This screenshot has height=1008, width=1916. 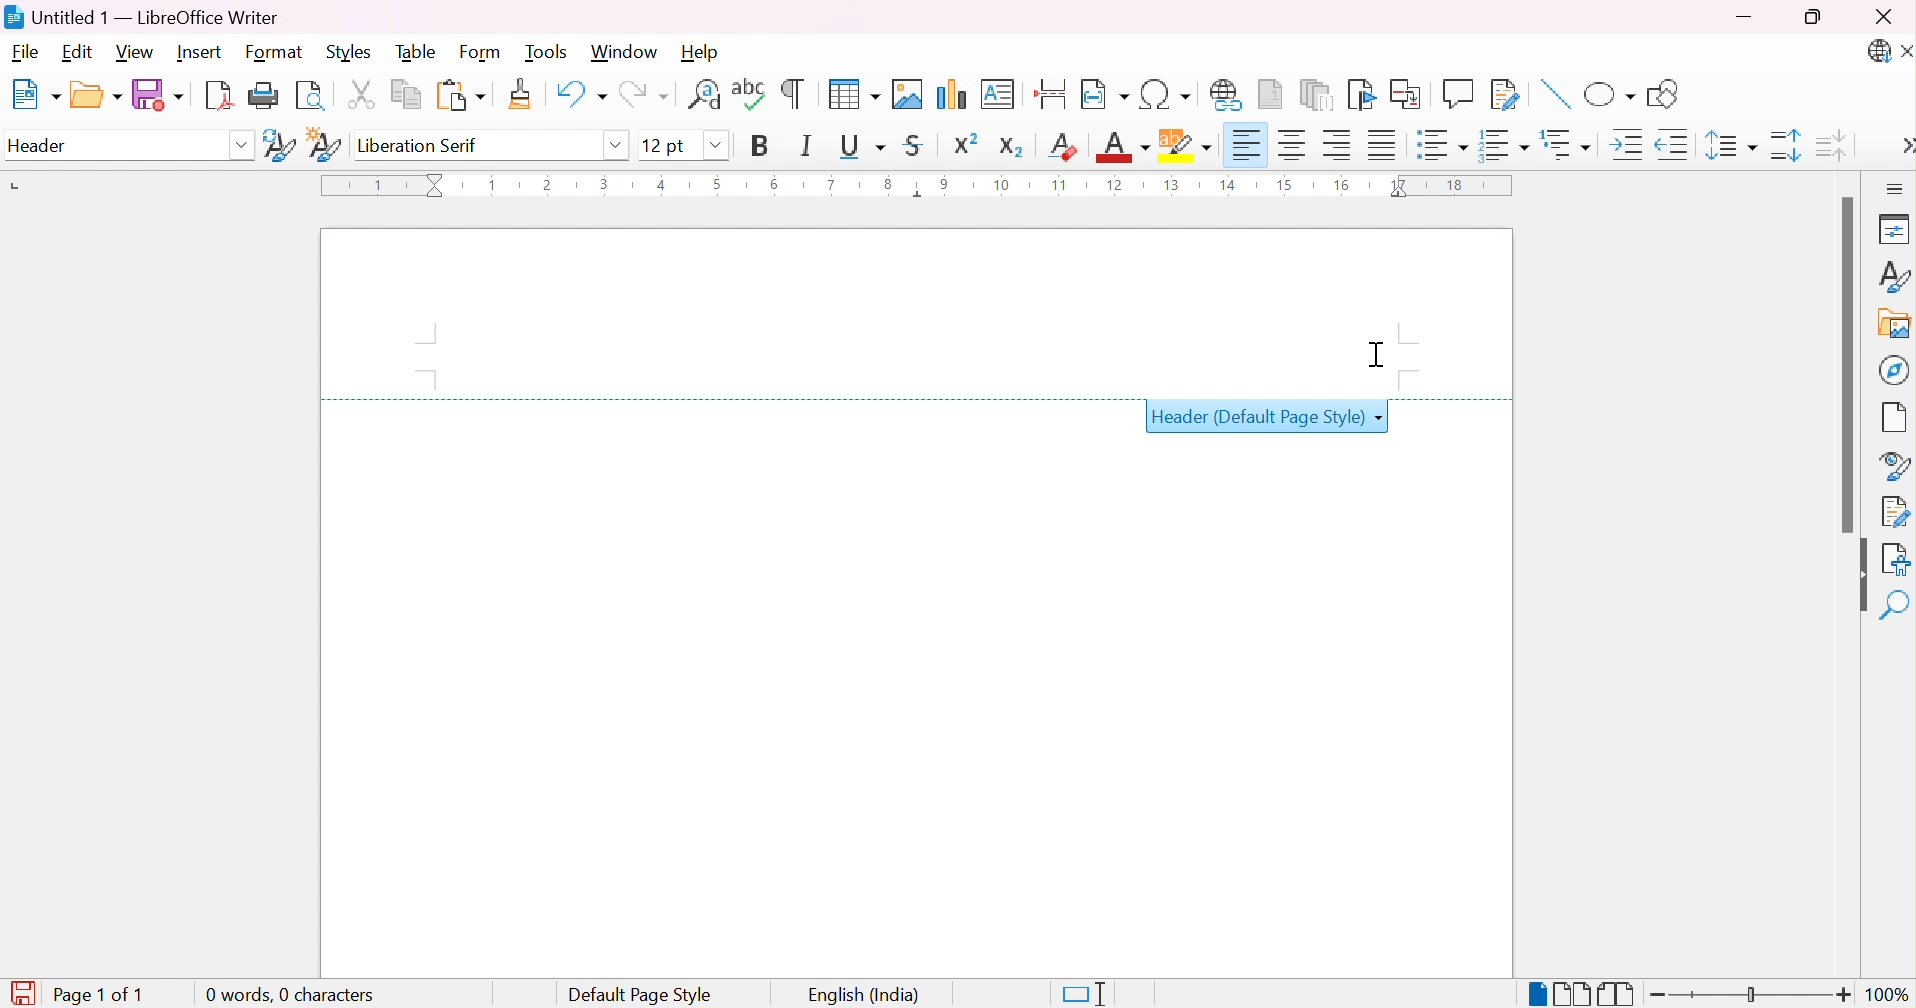 What do you see at coordinates (198, 52) in the screenshot?
I see `Insert` at bounding box center [198, 52].